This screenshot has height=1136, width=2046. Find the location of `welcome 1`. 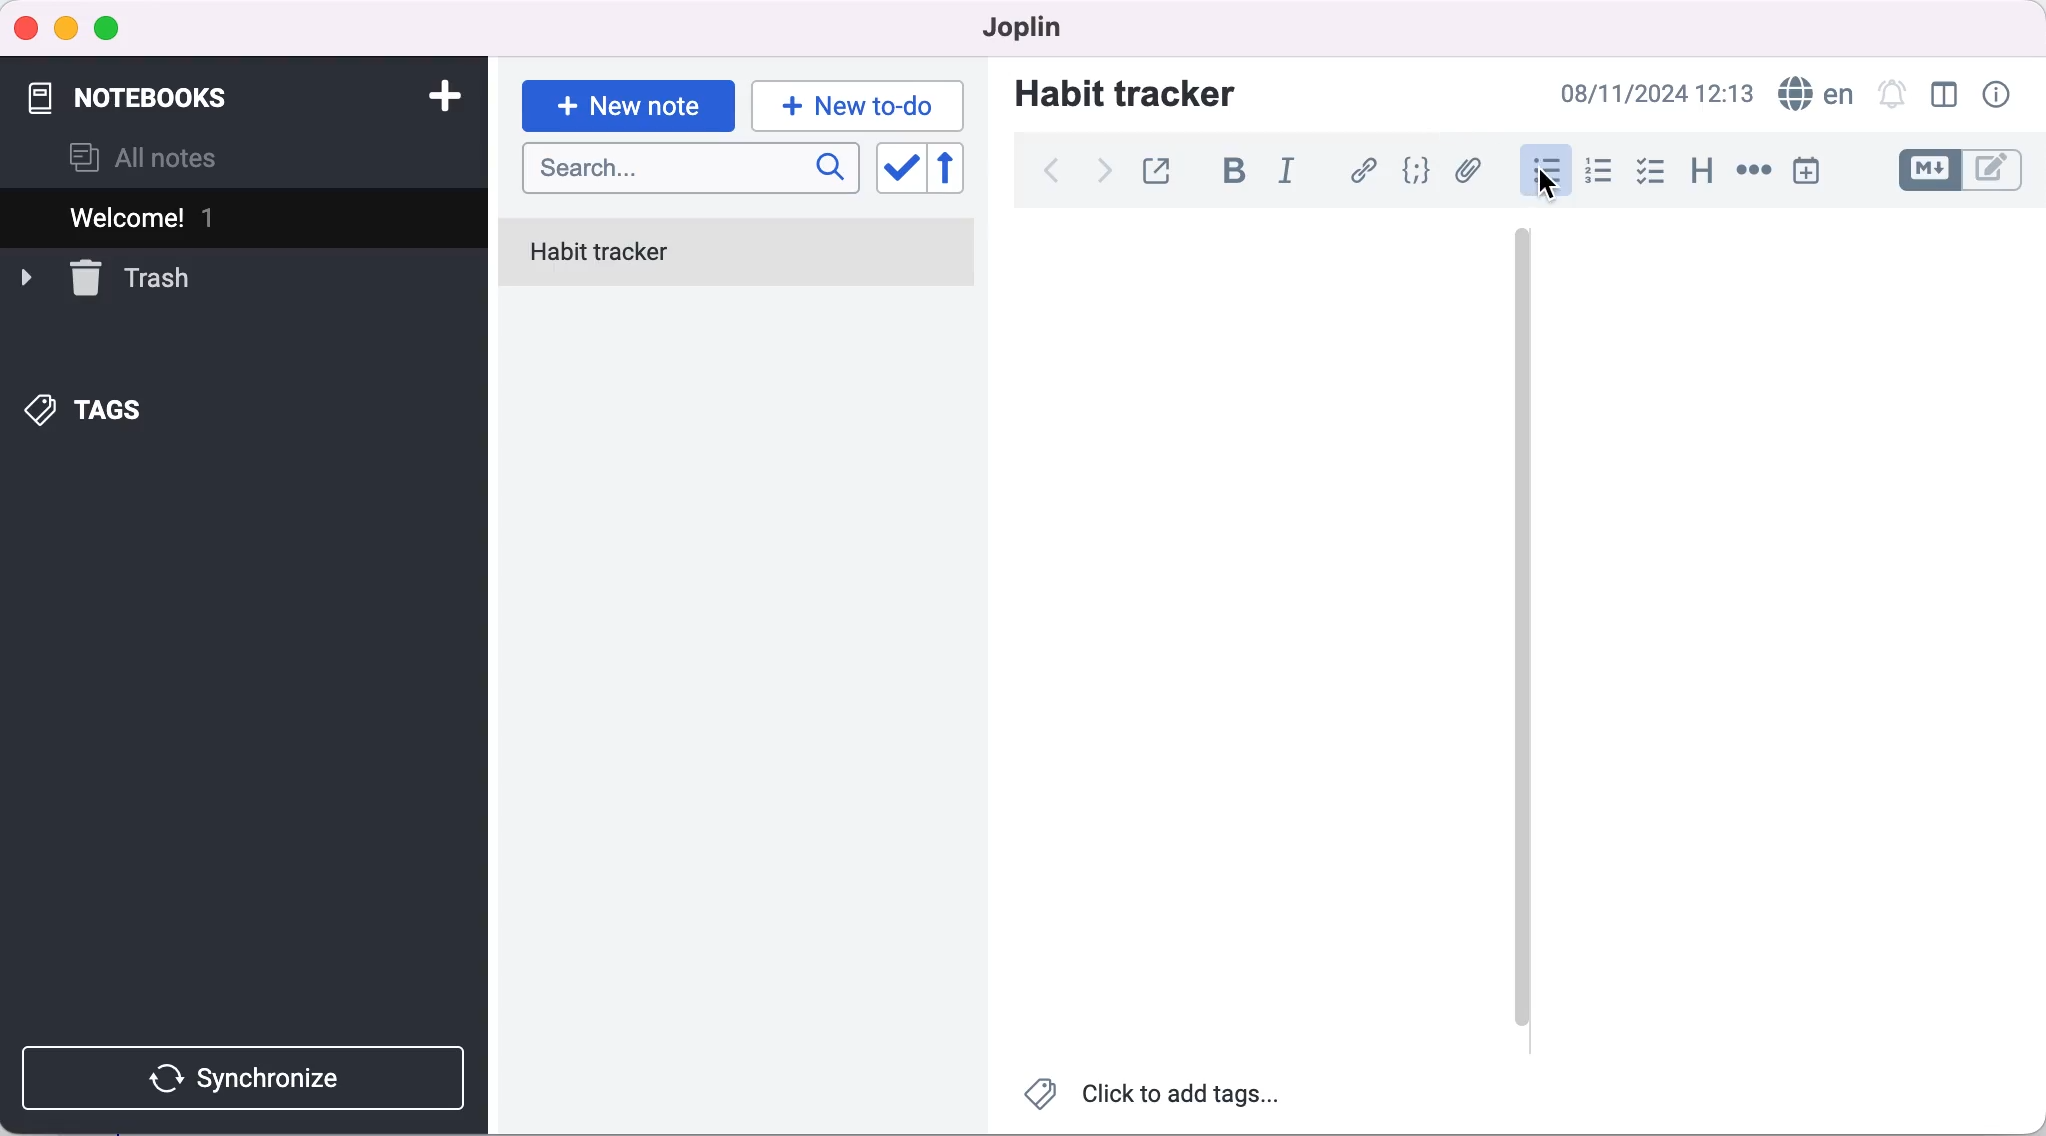

welcome 1 is located at coordinates (248, 217).